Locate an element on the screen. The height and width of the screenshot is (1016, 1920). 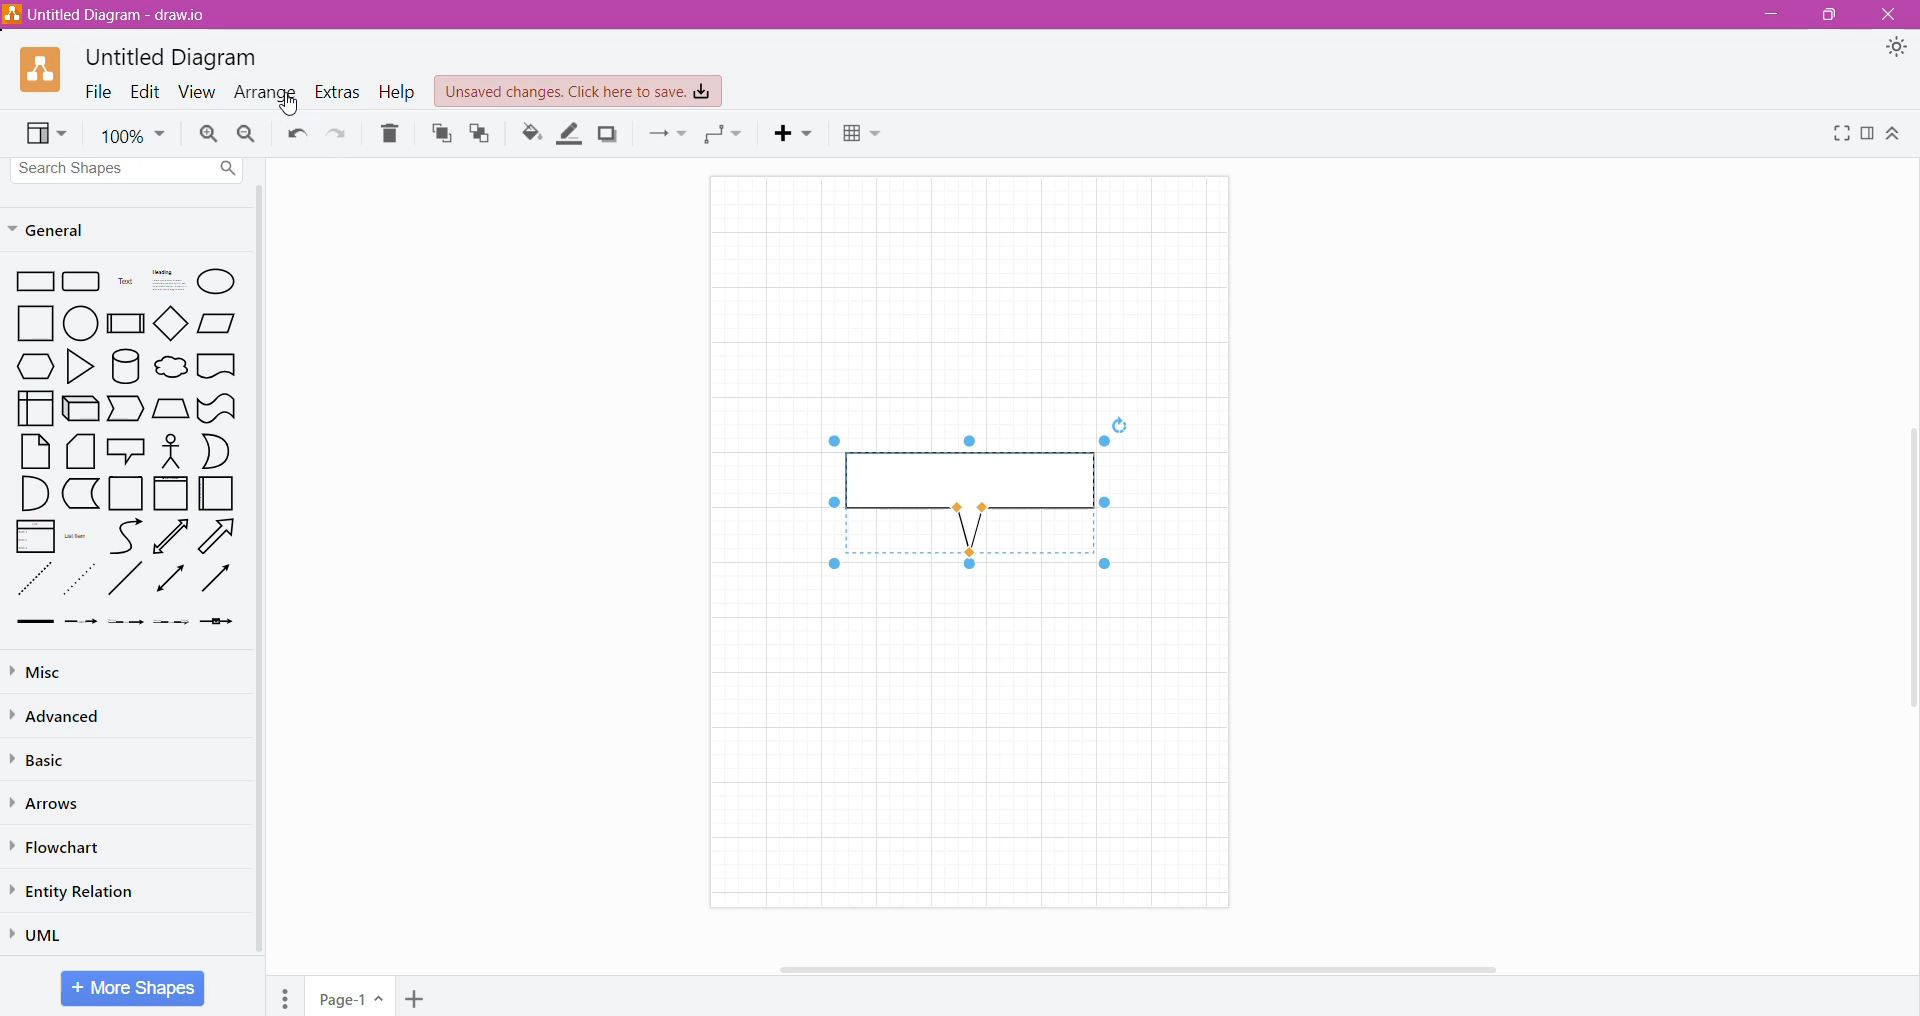
To Back is located at coordinates (482, 134).